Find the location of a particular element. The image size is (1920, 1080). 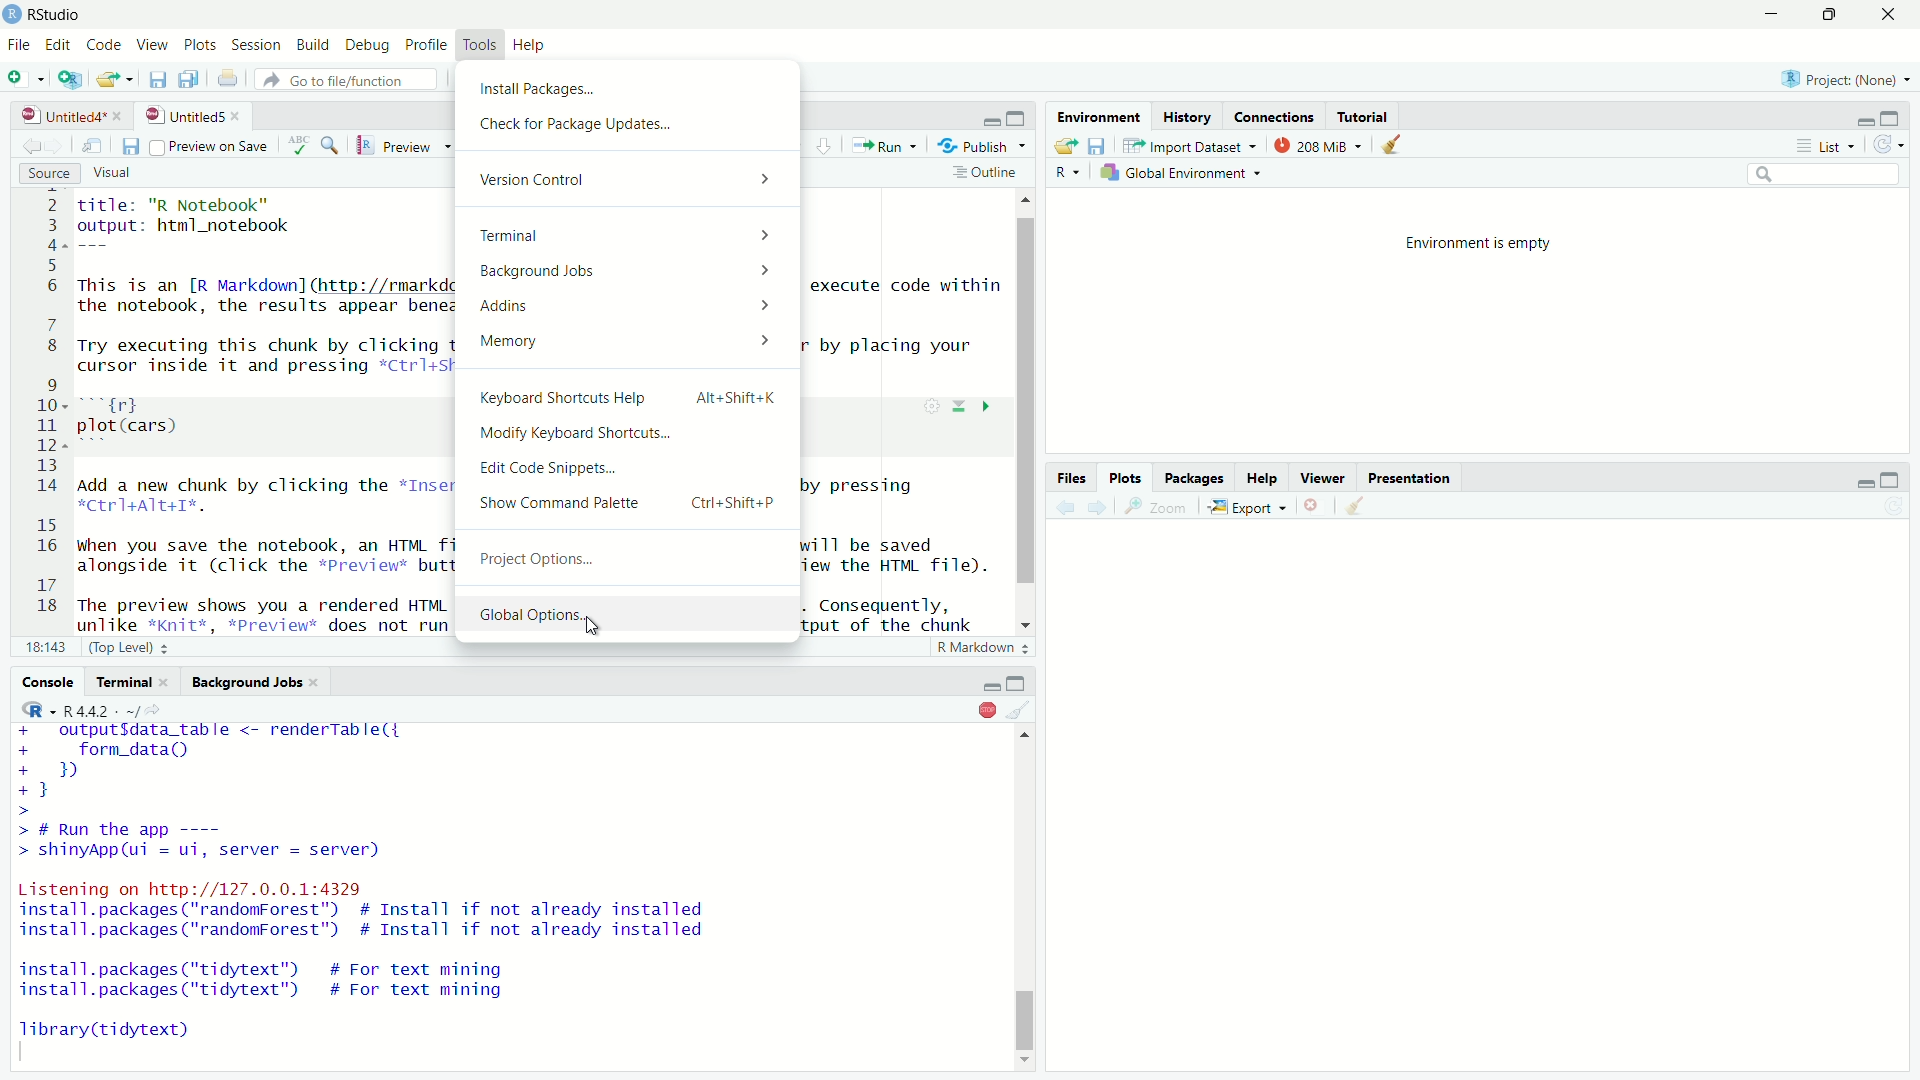

scrollbar up is located at coordinates (1026, 201).